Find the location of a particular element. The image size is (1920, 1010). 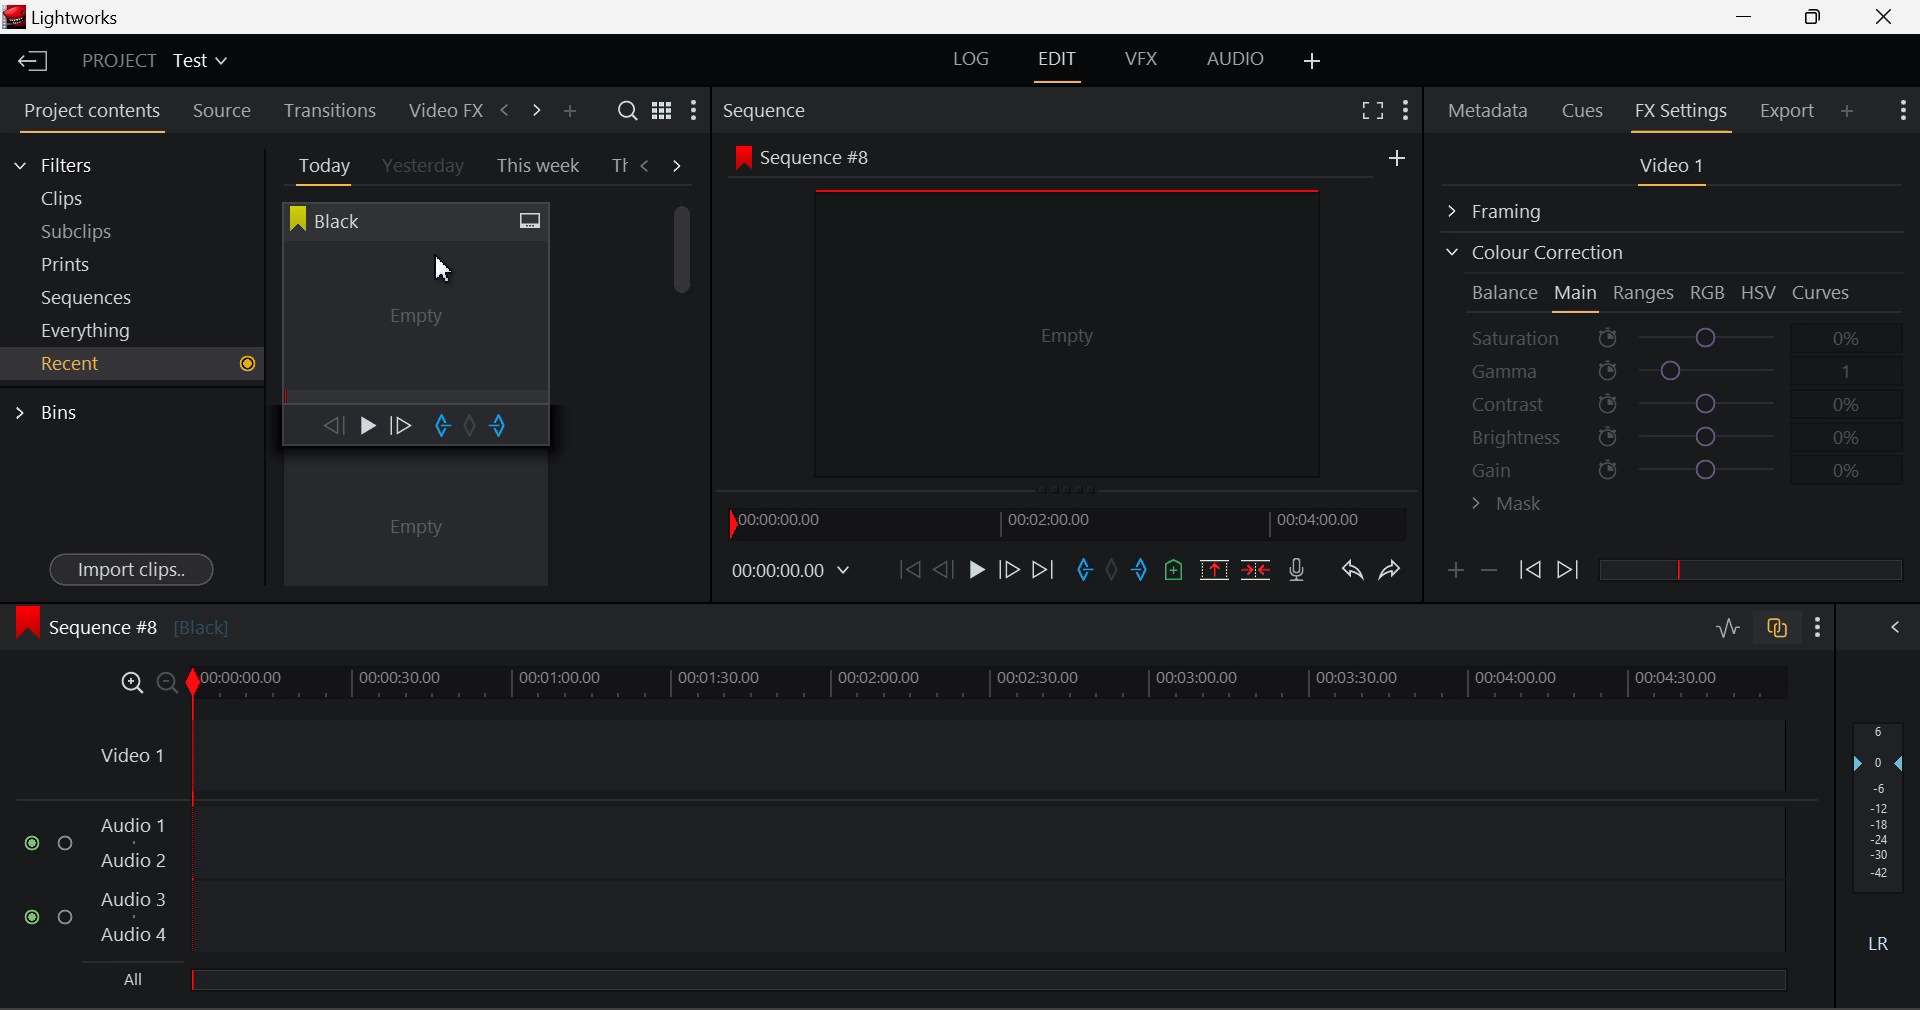

Gamma is located at coordinates (1676, 371).